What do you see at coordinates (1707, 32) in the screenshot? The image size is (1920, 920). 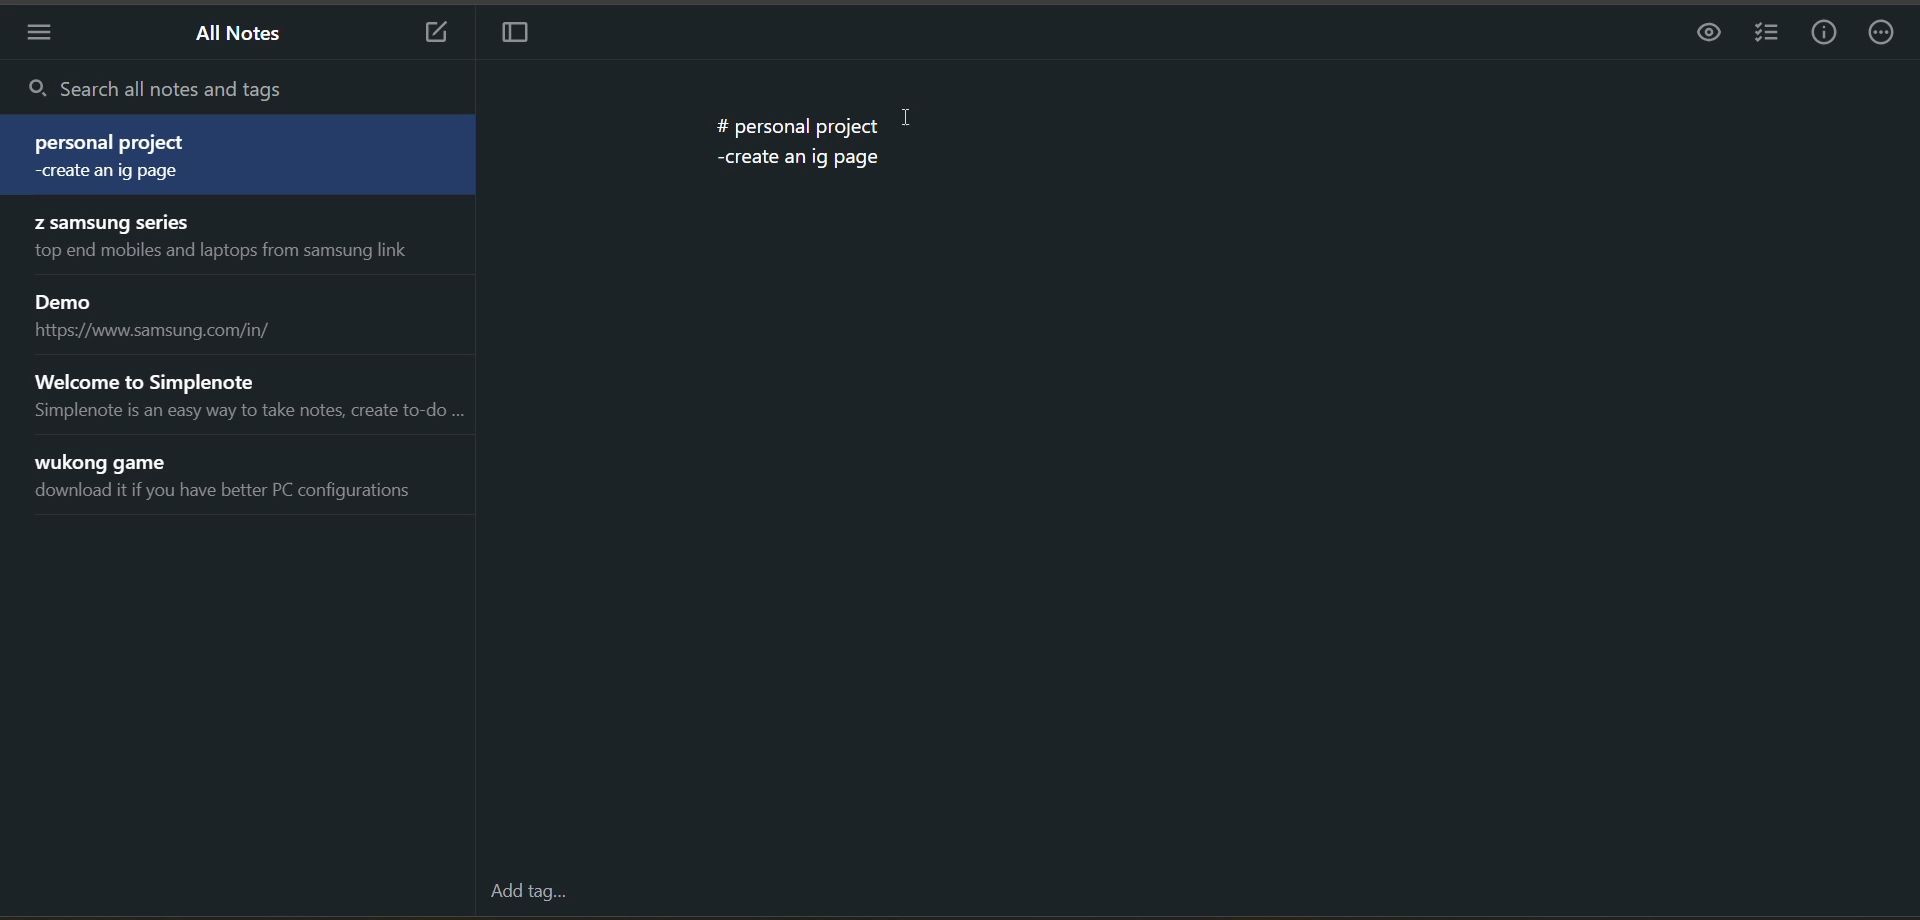 I see `preview` at bounding box center [1707, 32].